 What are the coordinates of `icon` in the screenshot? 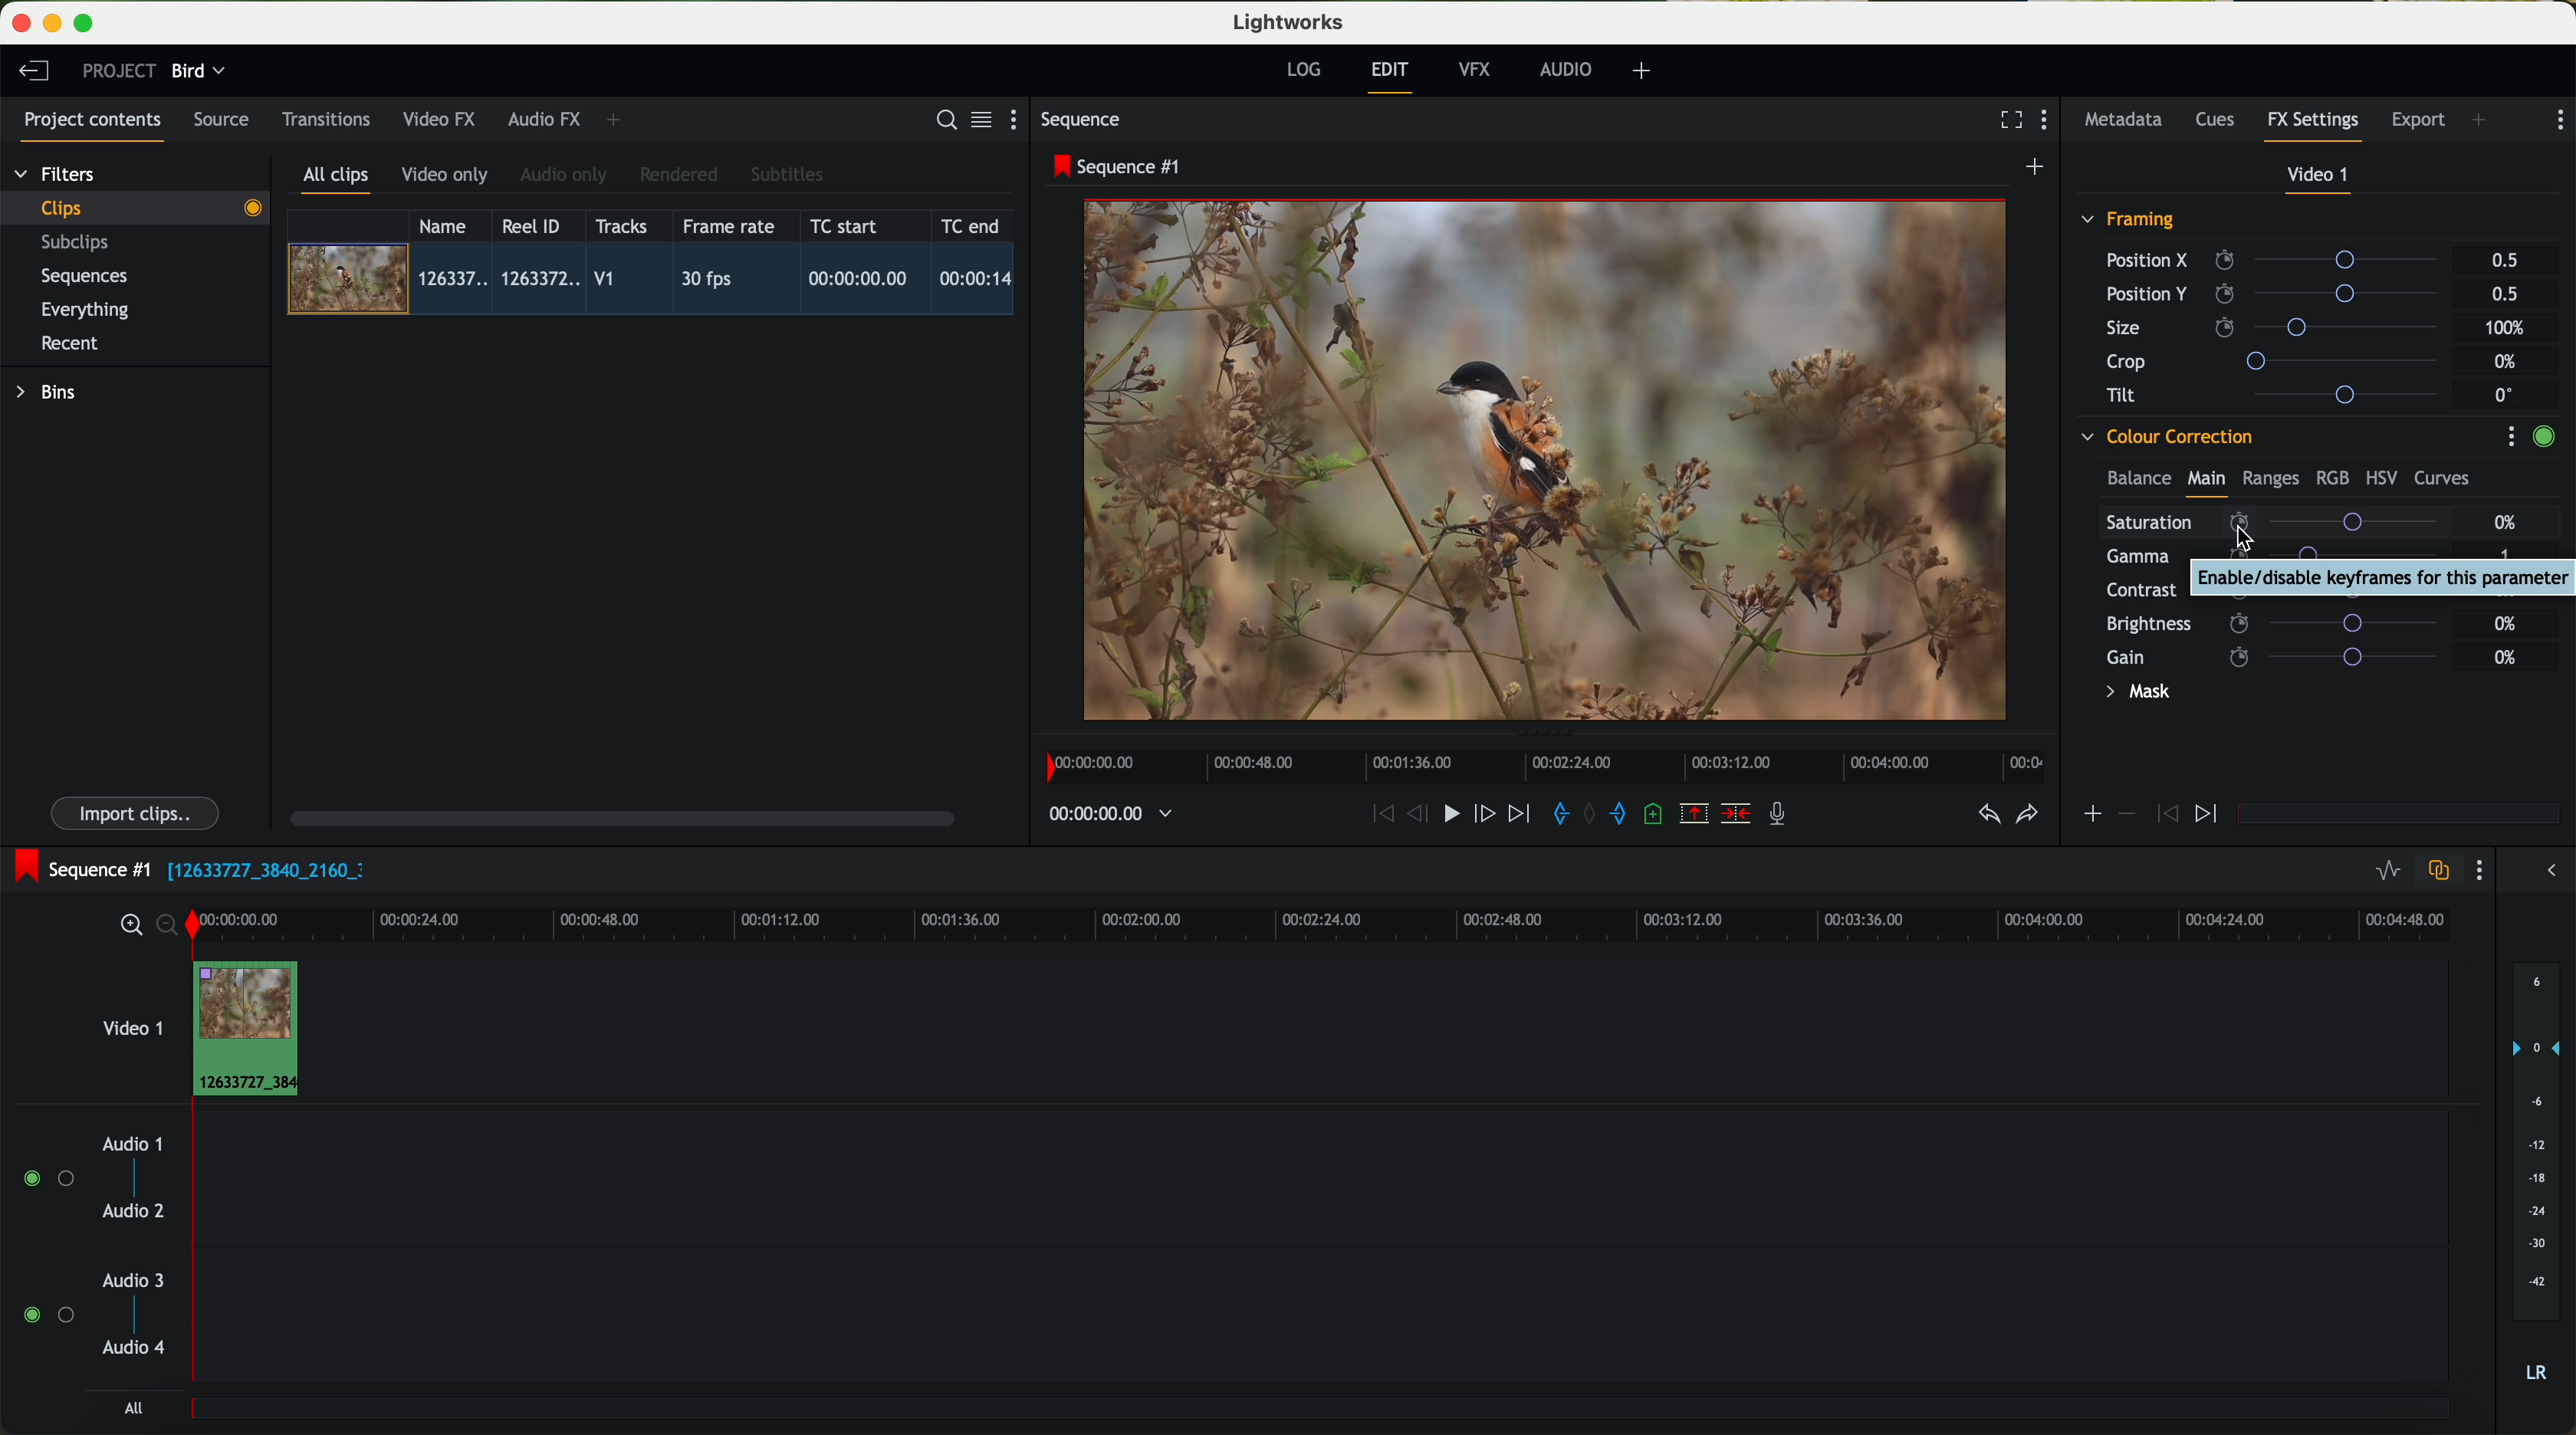 It's located at (2091, 816).